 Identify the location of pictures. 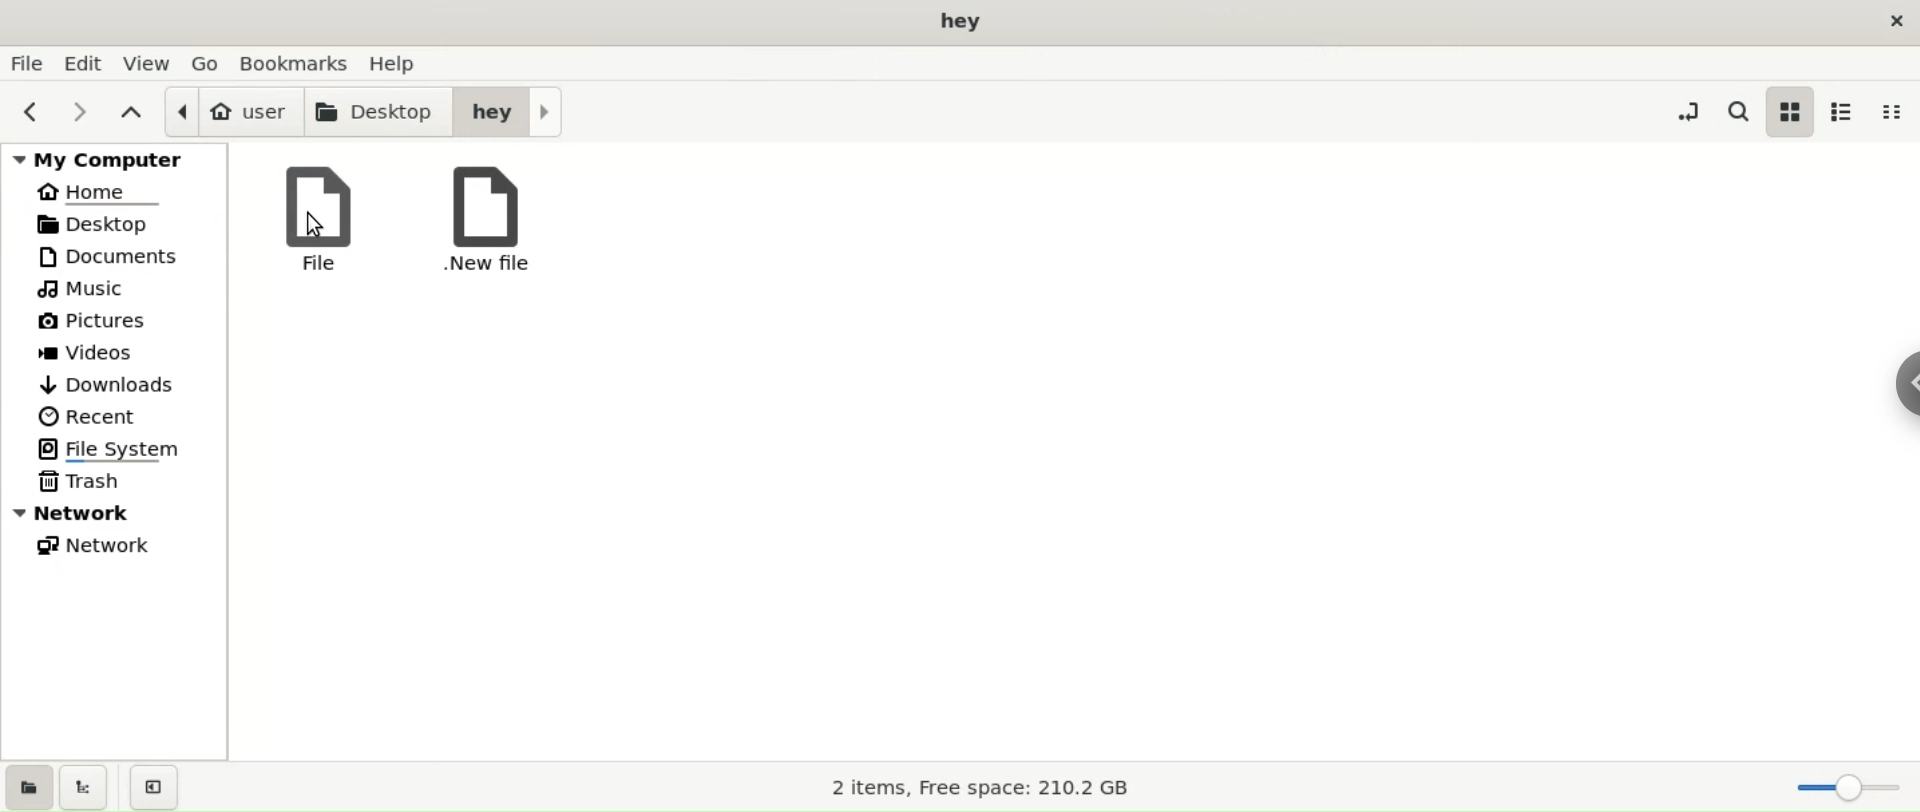
(113, 323).